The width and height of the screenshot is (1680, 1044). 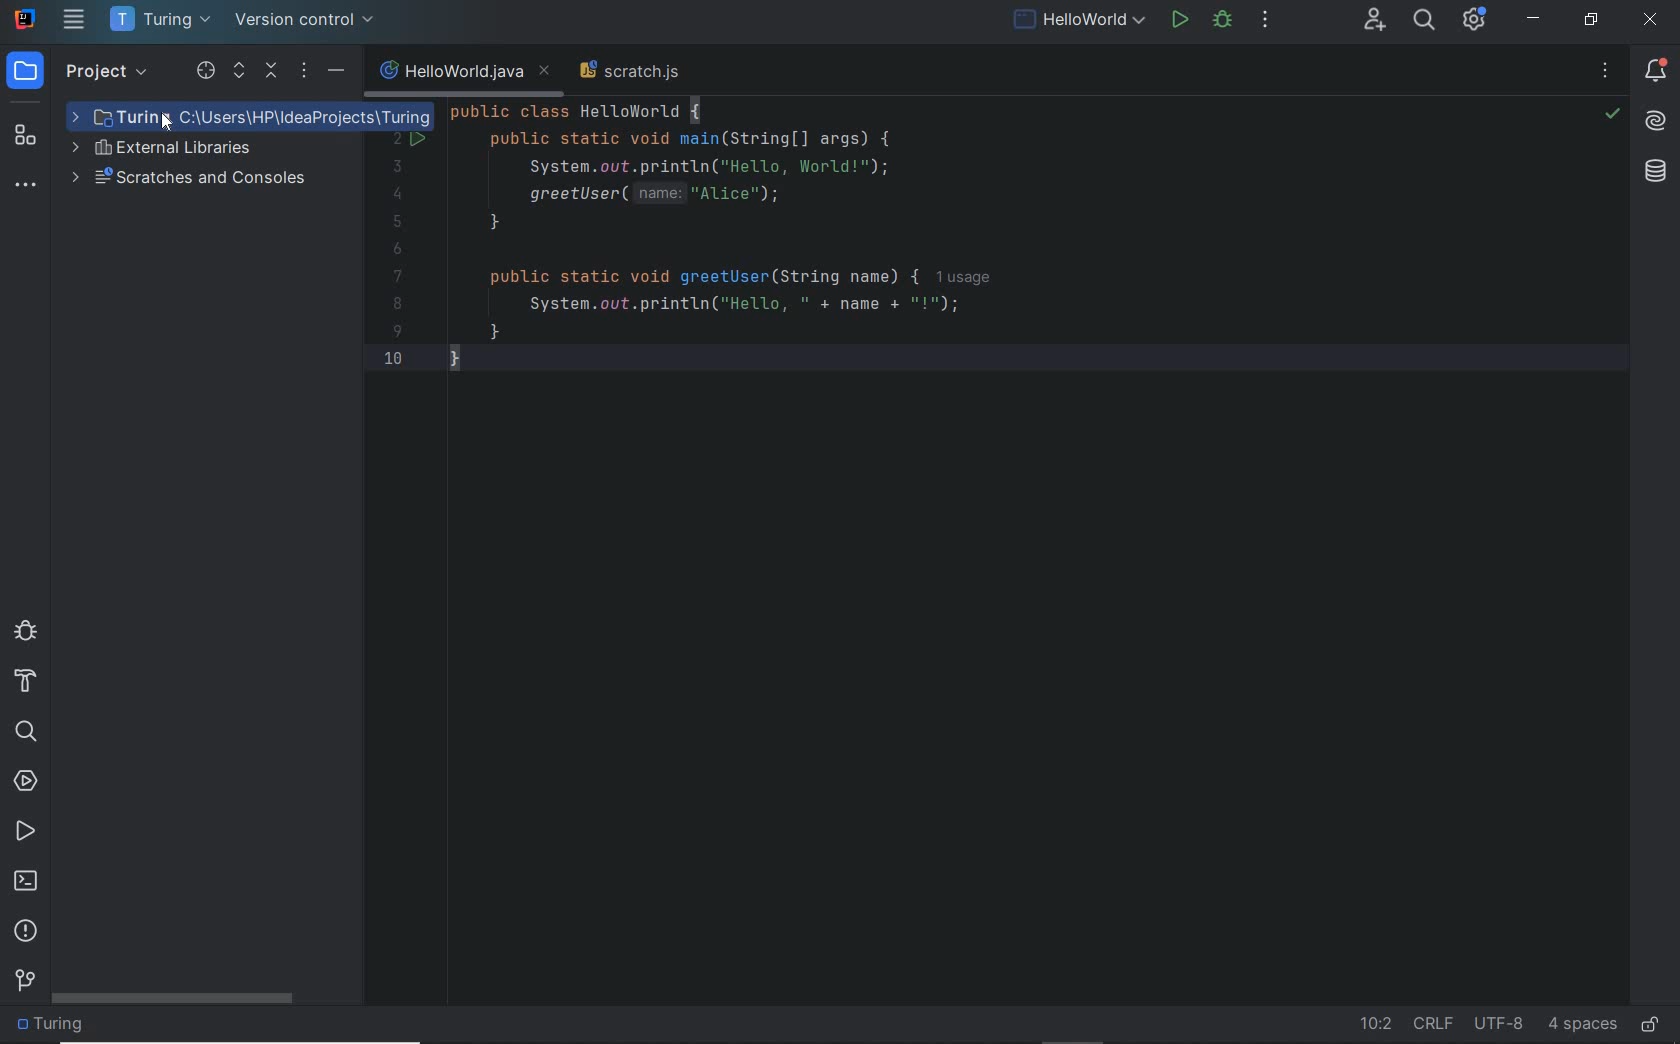 I want to click on MINIMIZE, so click(x=1535, y=19).